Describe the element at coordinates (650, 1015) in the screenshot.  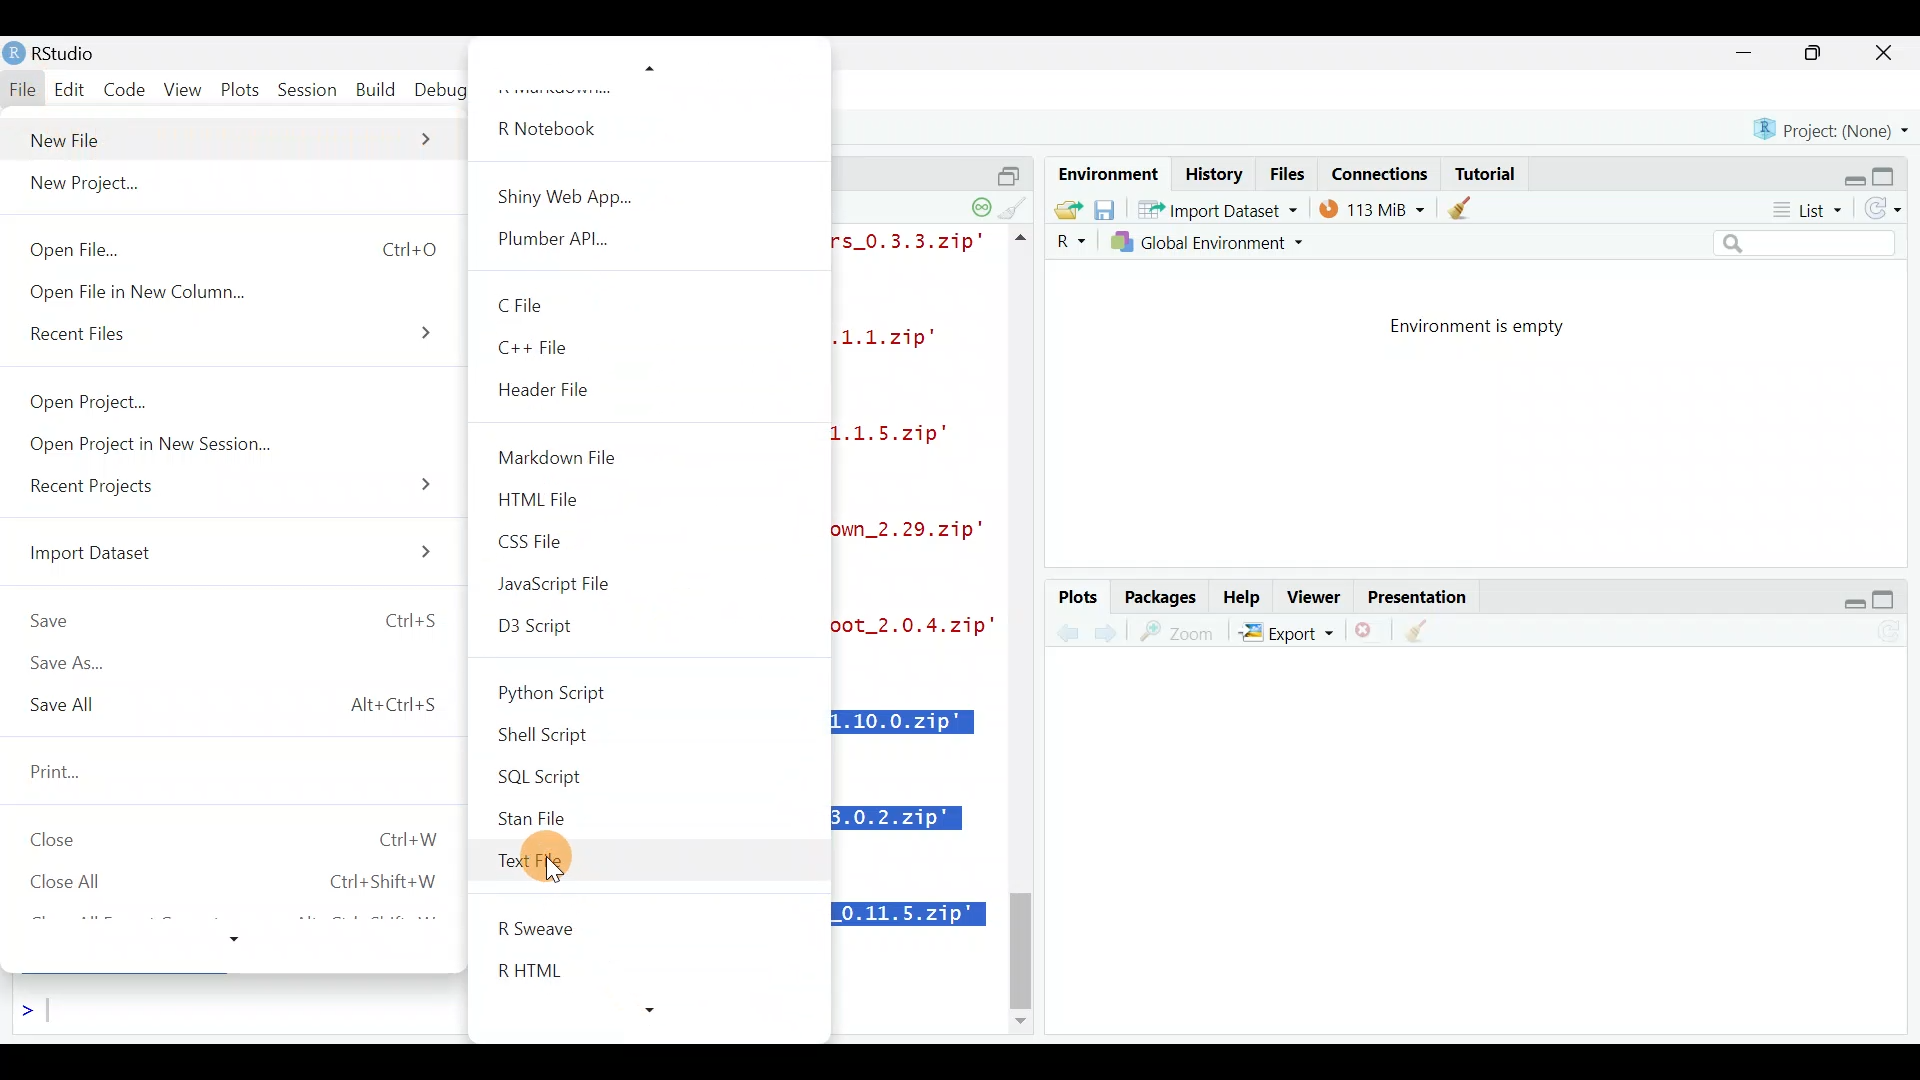
I see `more` at that location.